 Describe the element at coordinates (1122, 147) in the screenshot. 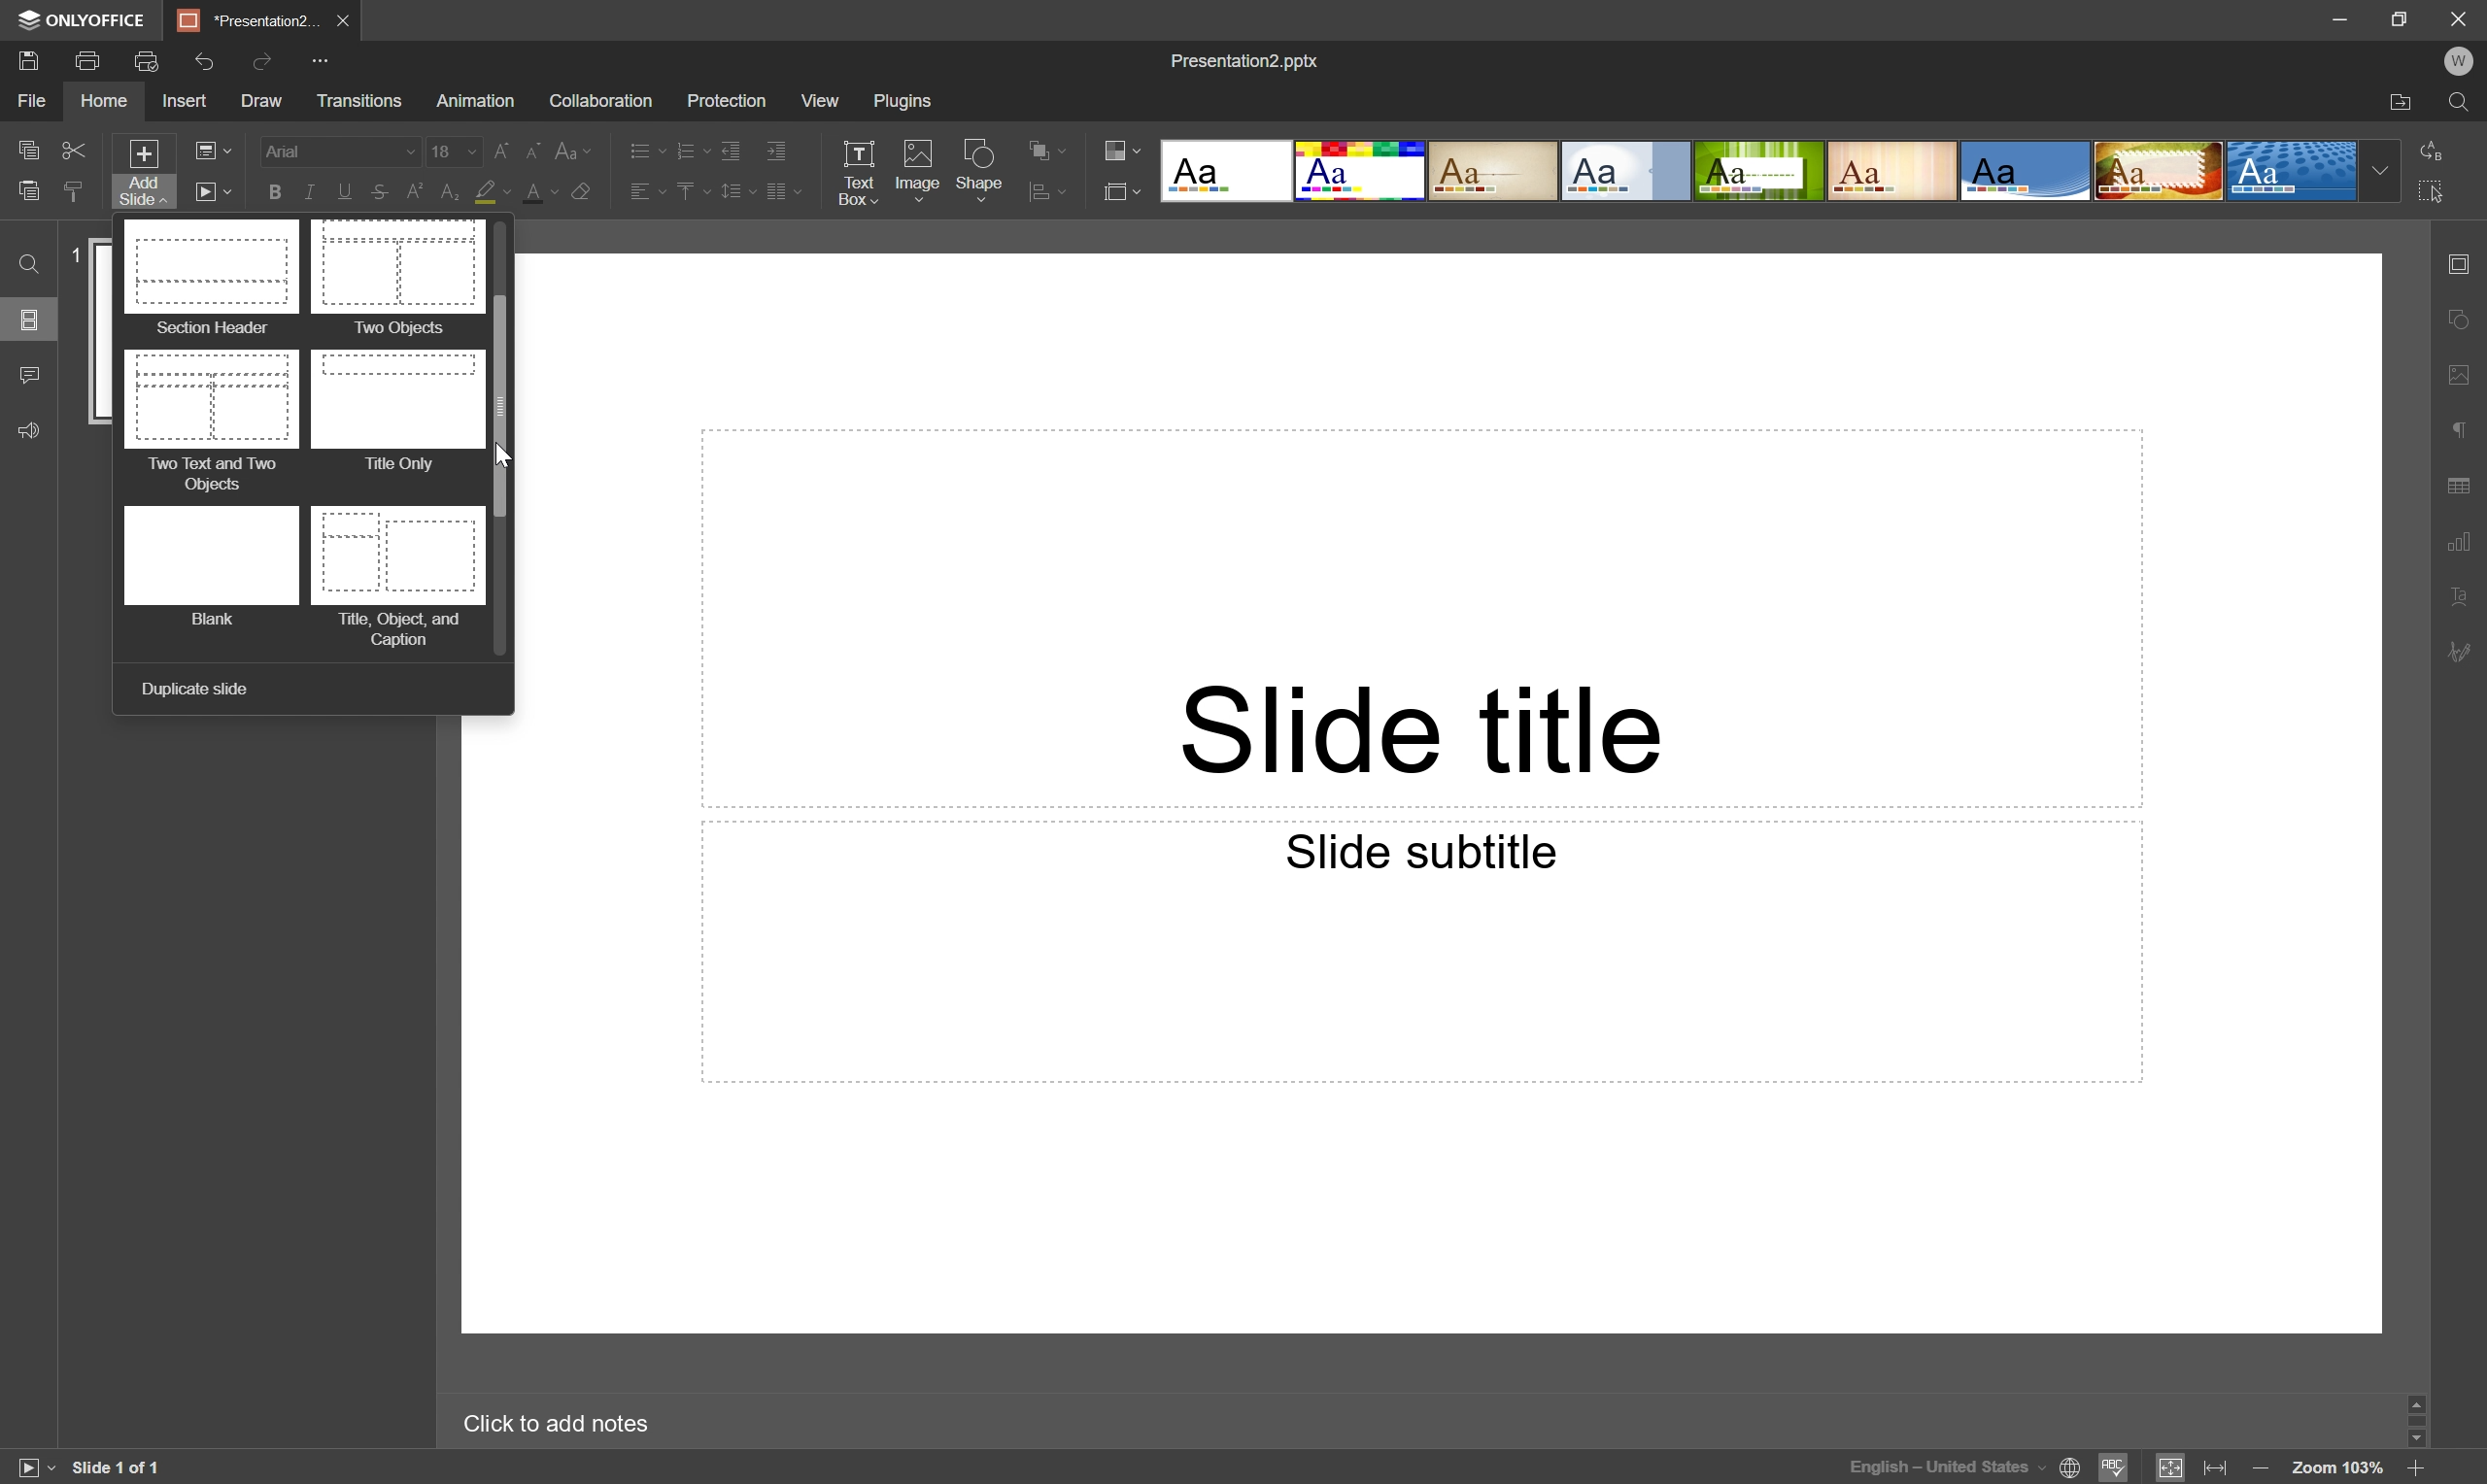

I see `Change color theme` at that location.